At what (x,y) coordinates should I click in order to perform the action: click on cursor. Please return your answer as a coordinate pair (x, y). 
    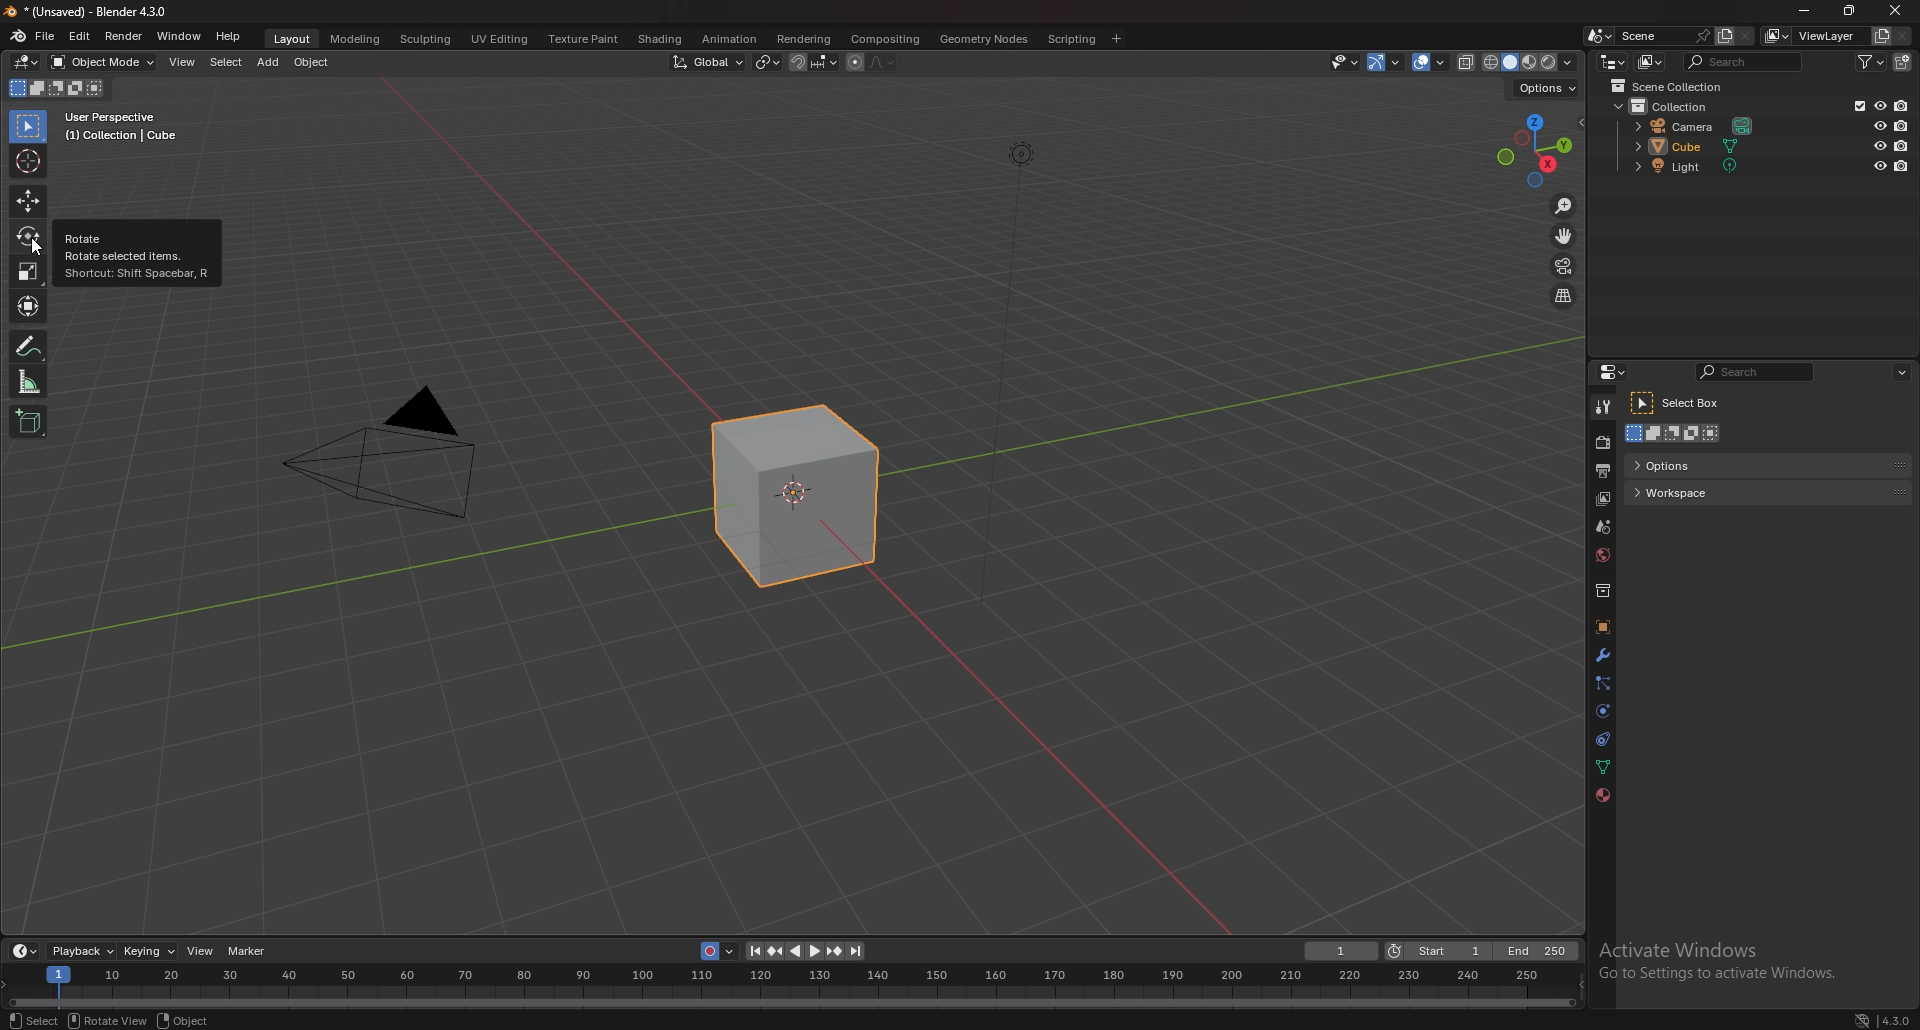
    Looking at the image, I should click on (27, 160).